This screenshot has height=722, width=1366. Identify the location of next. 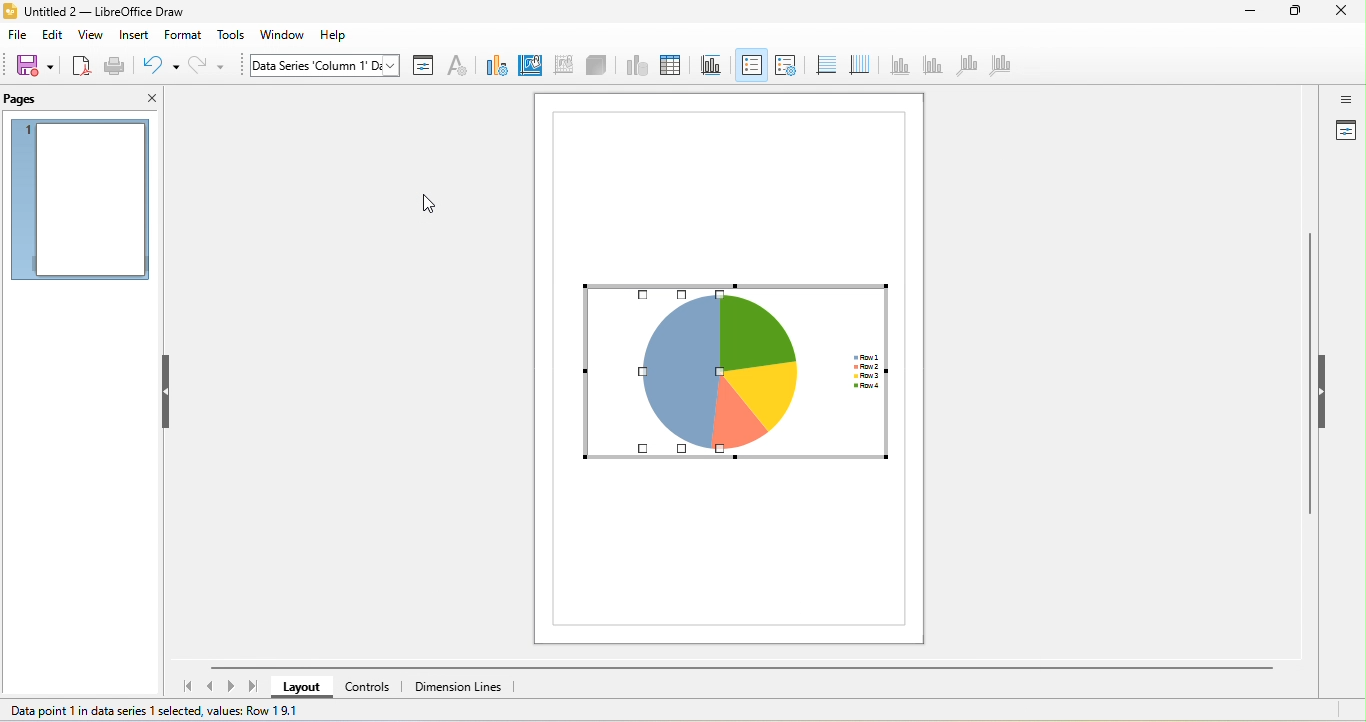
(232, 687).